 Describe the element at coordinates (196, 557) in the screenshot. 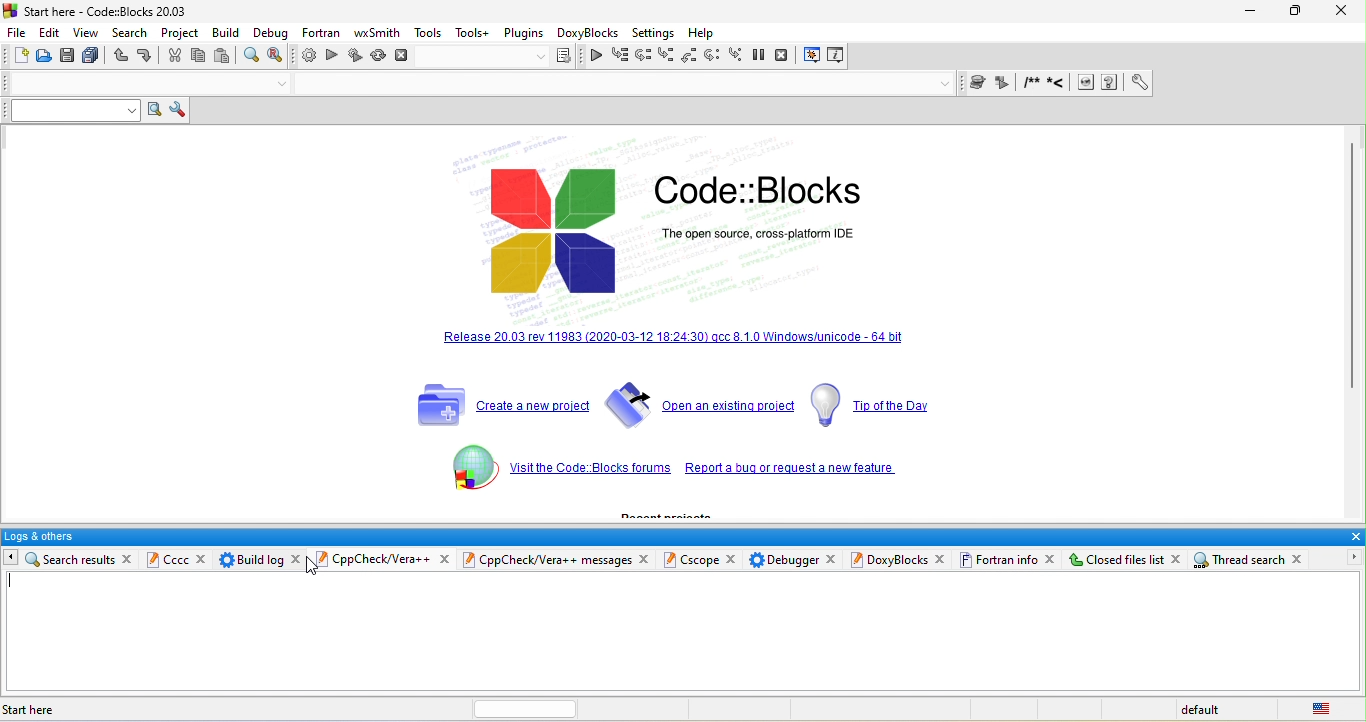

I see `close` at that location.